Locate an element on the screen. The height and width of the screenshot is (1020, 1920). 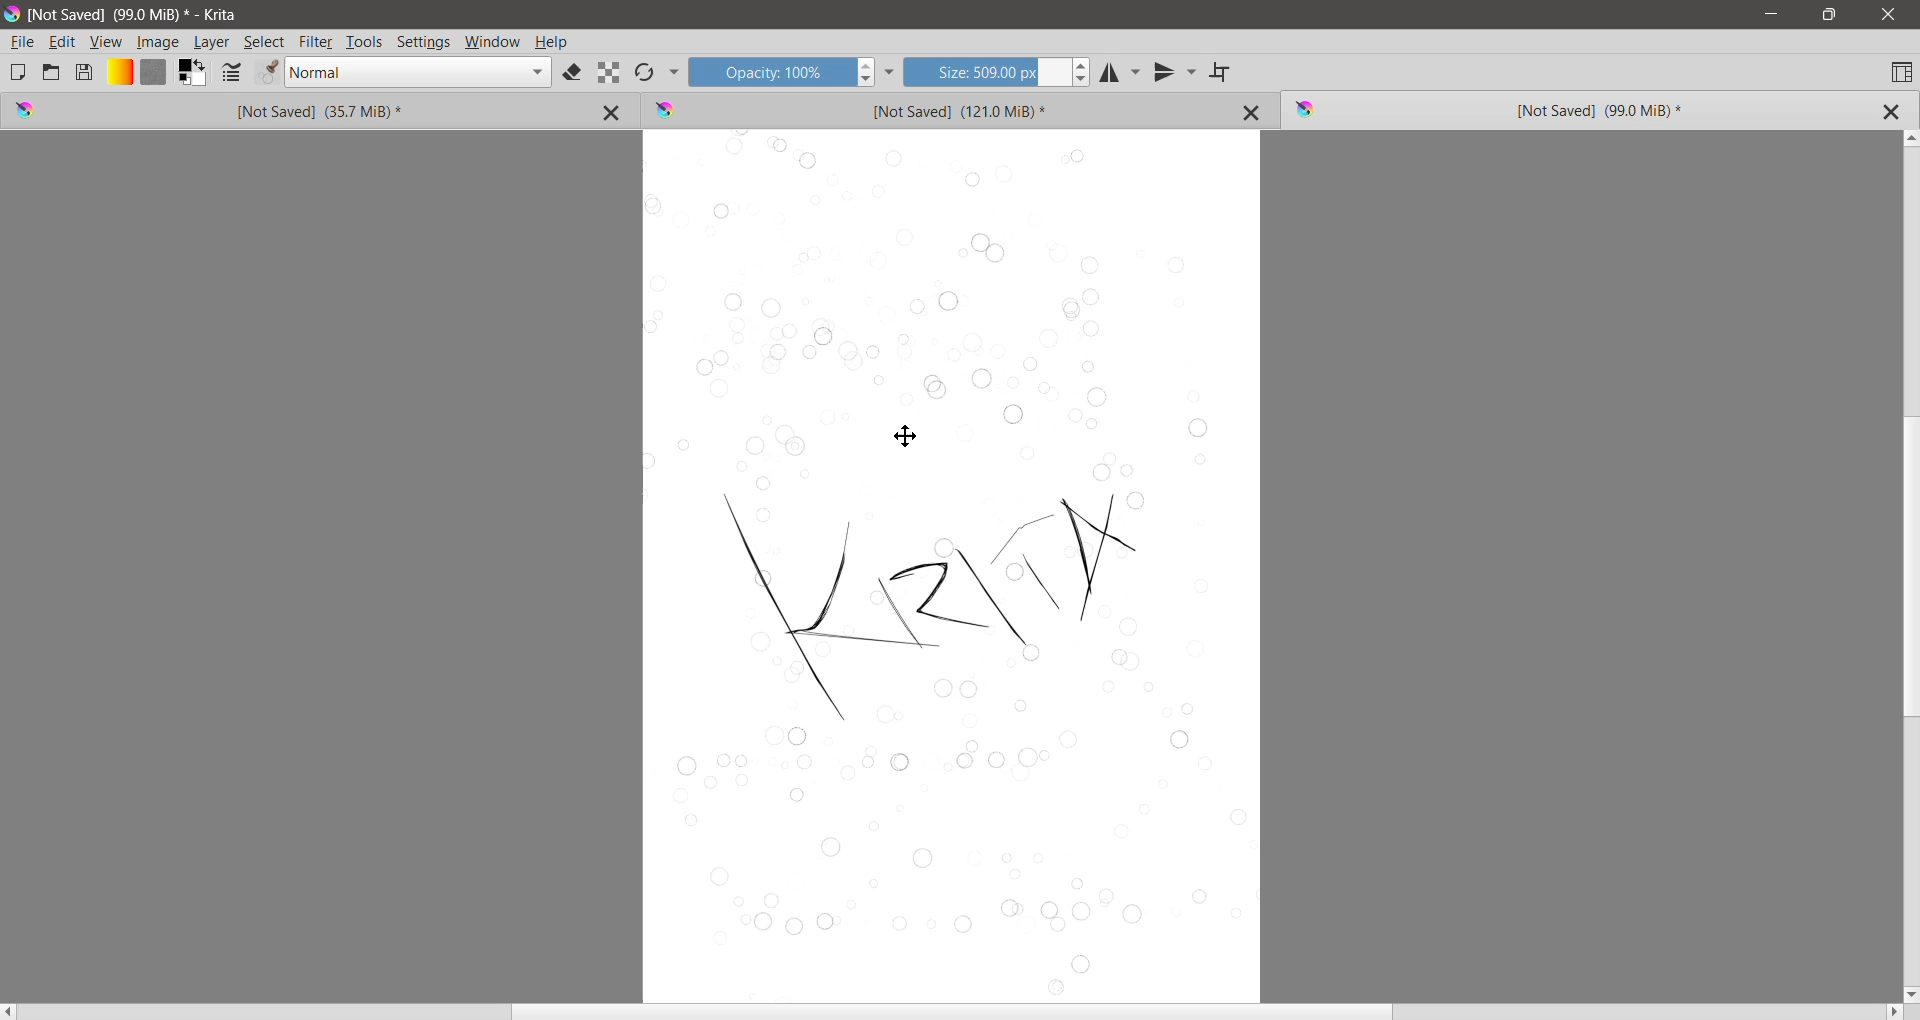
Fie Title, Size - Application Name is located at coordinates (138, 15).